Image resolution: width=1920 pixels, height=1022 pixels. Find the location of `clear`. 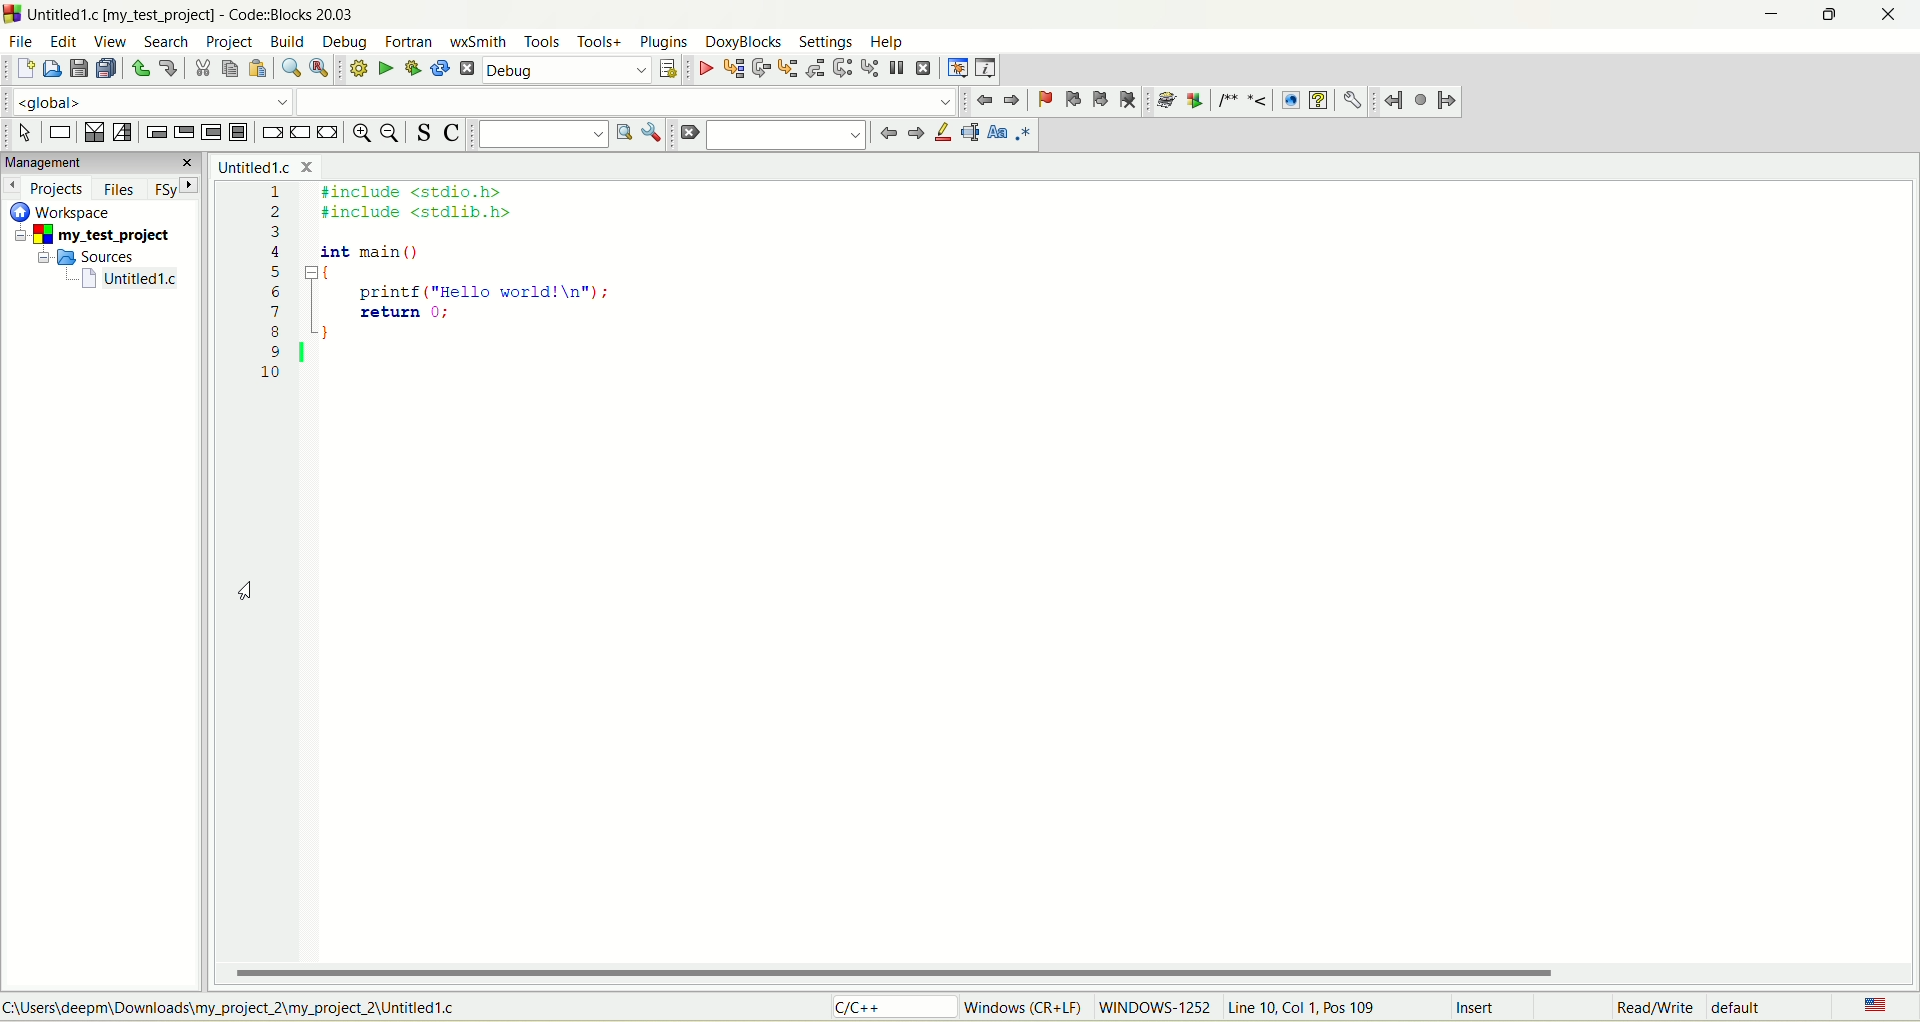

clear is located at coordinates (686, 135).